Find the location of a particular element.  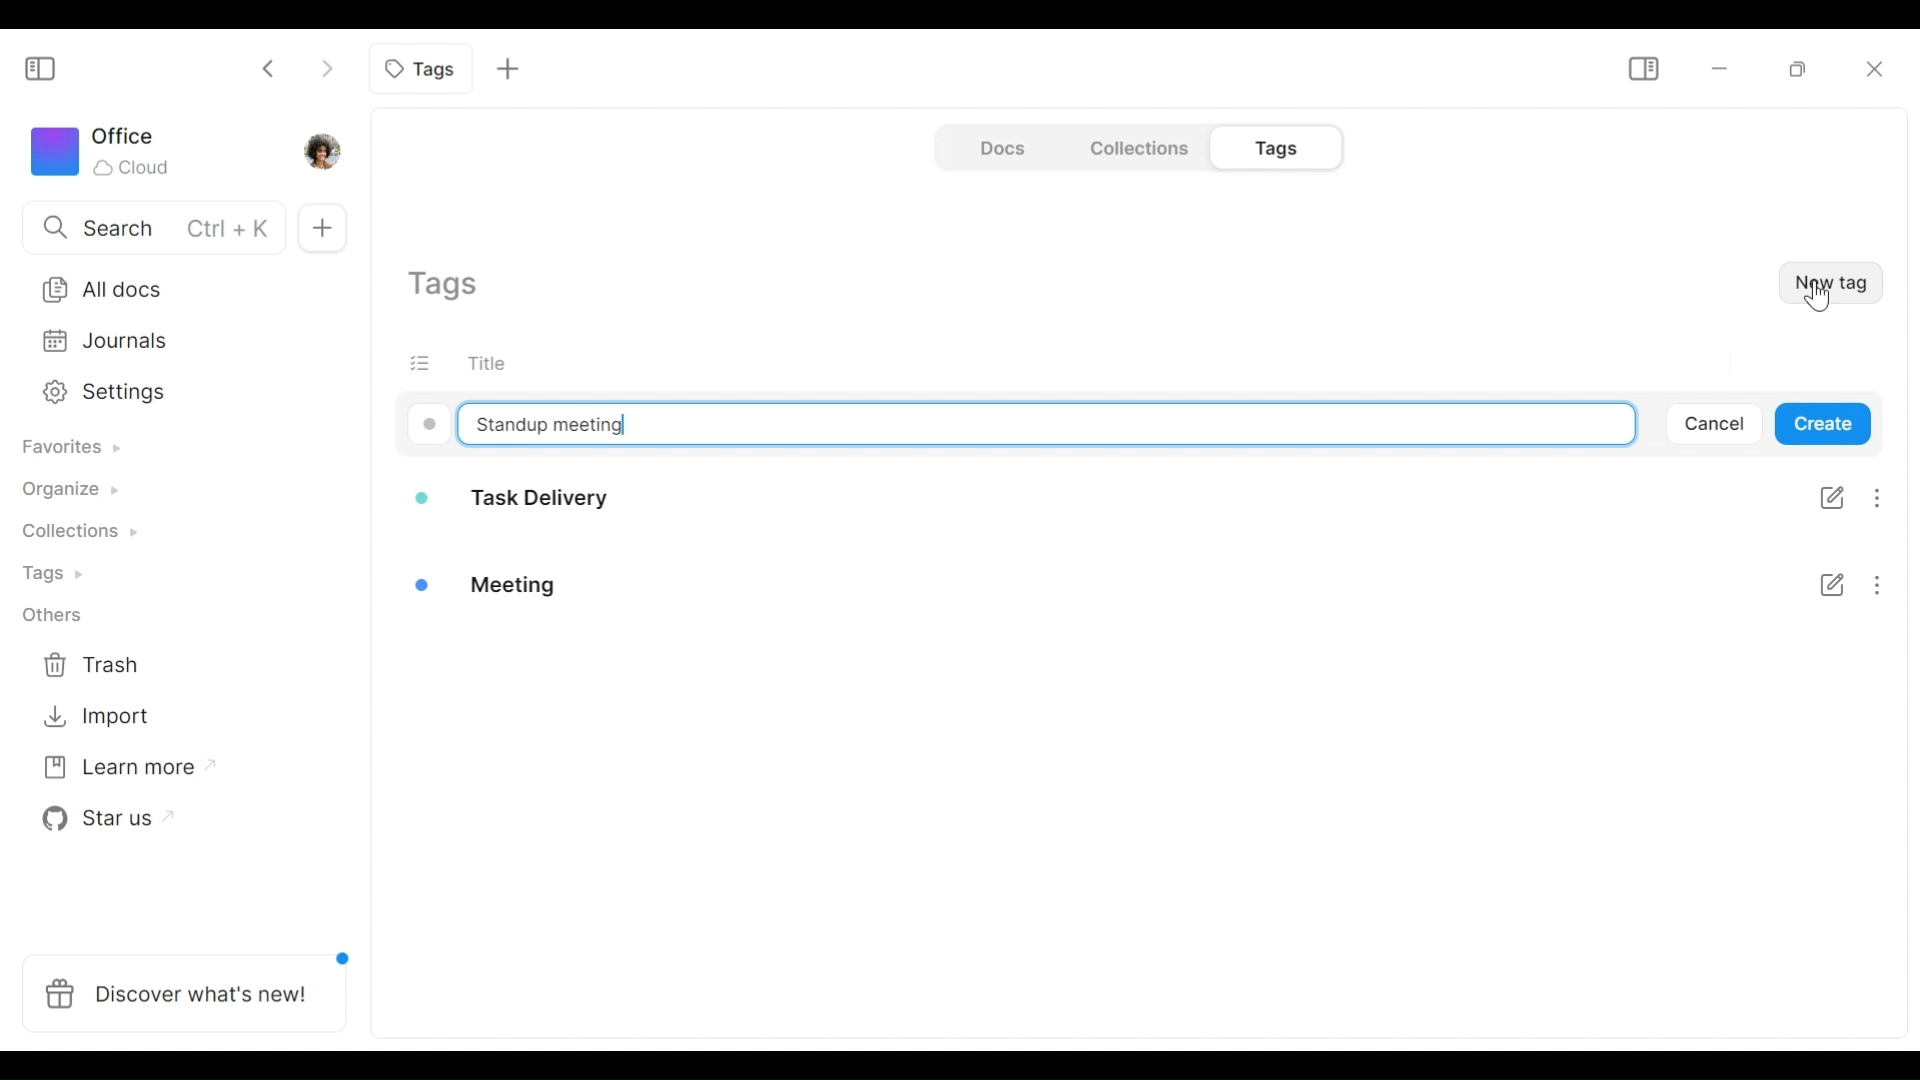

Learn more is located at coordinates (116, 771).